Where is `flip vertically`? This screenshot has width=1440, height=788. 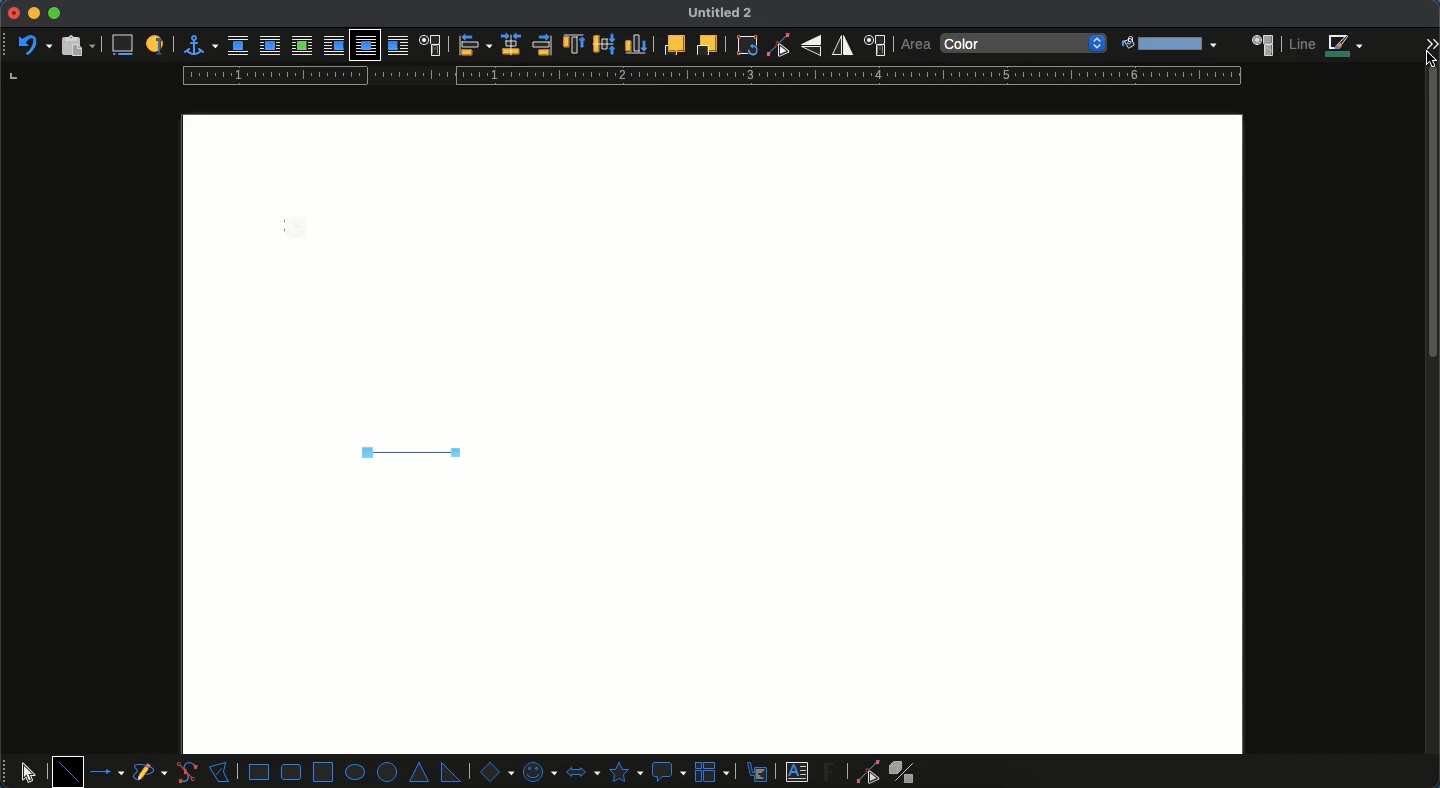 flip vertically is located at coordinates (811, 45).